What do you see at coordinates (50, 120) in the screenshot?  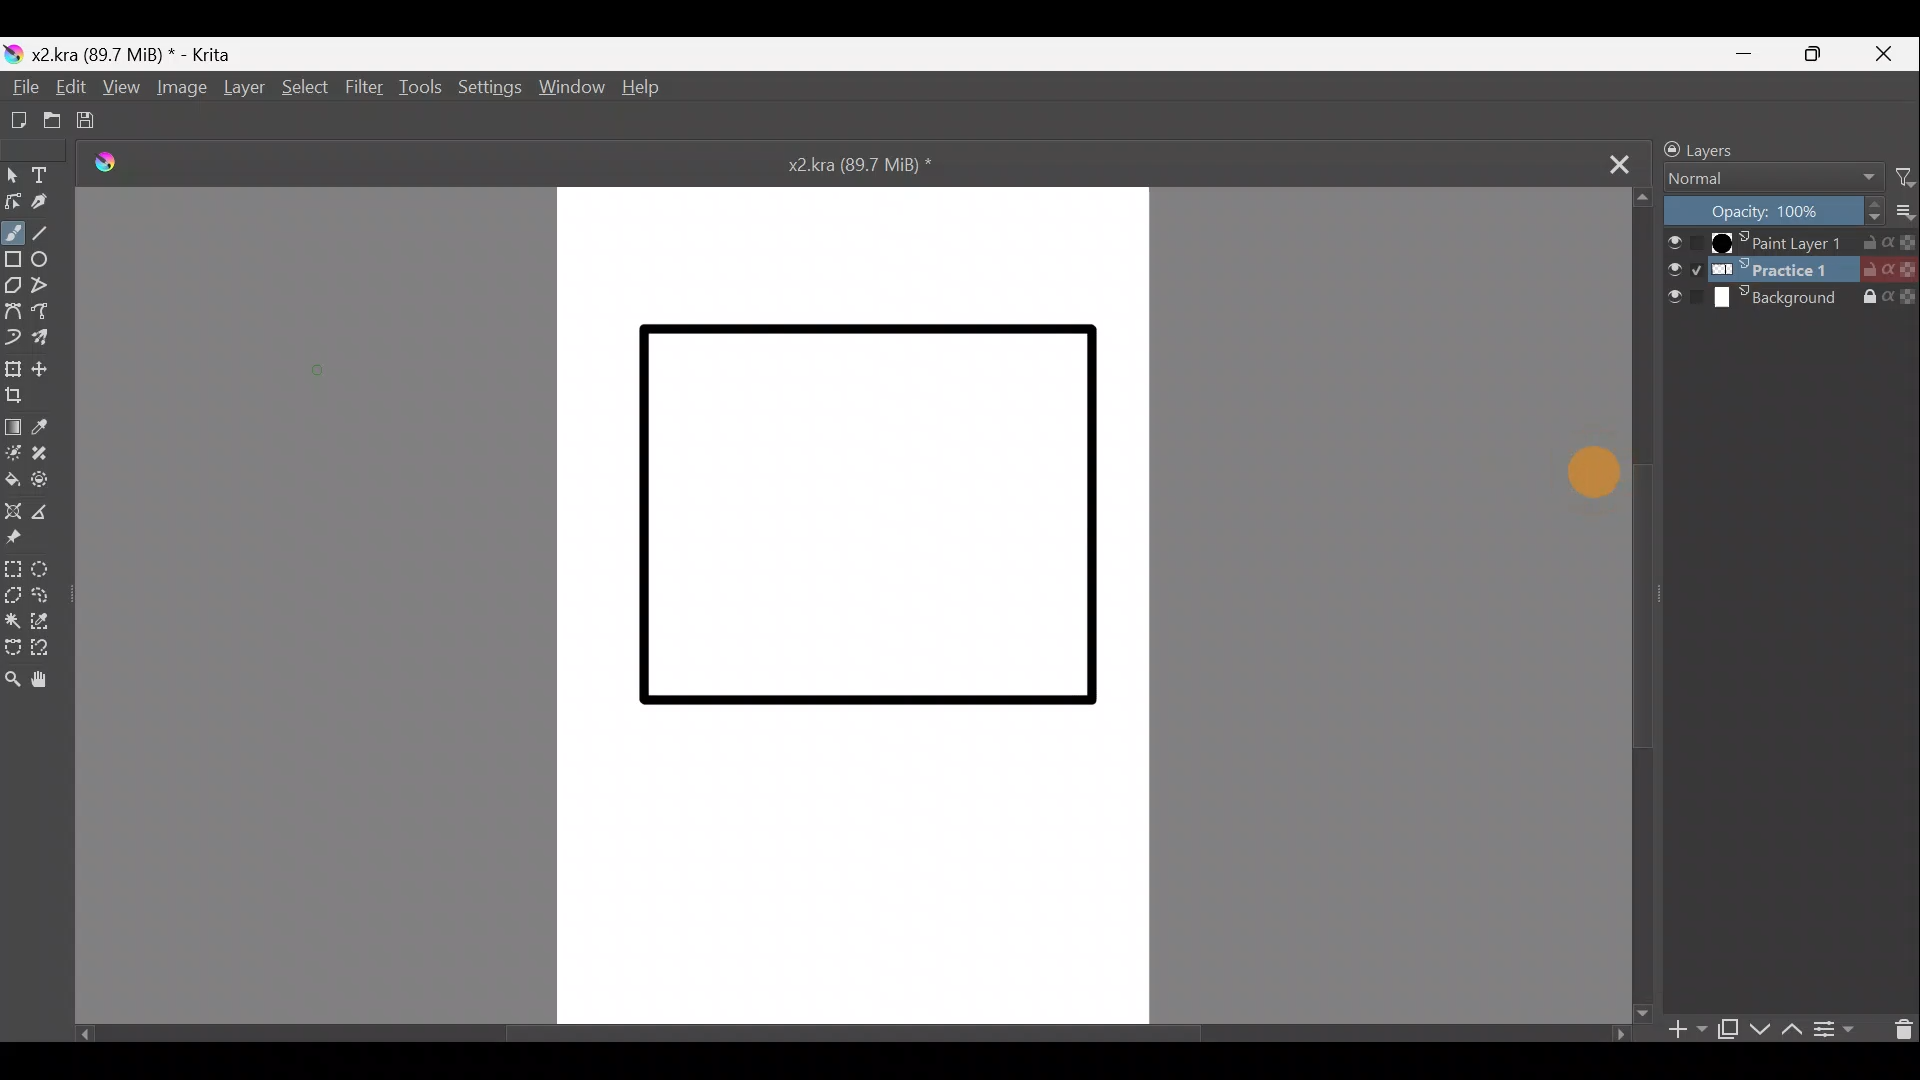 I see `Open an existing document` at bounding box center [50, 120].